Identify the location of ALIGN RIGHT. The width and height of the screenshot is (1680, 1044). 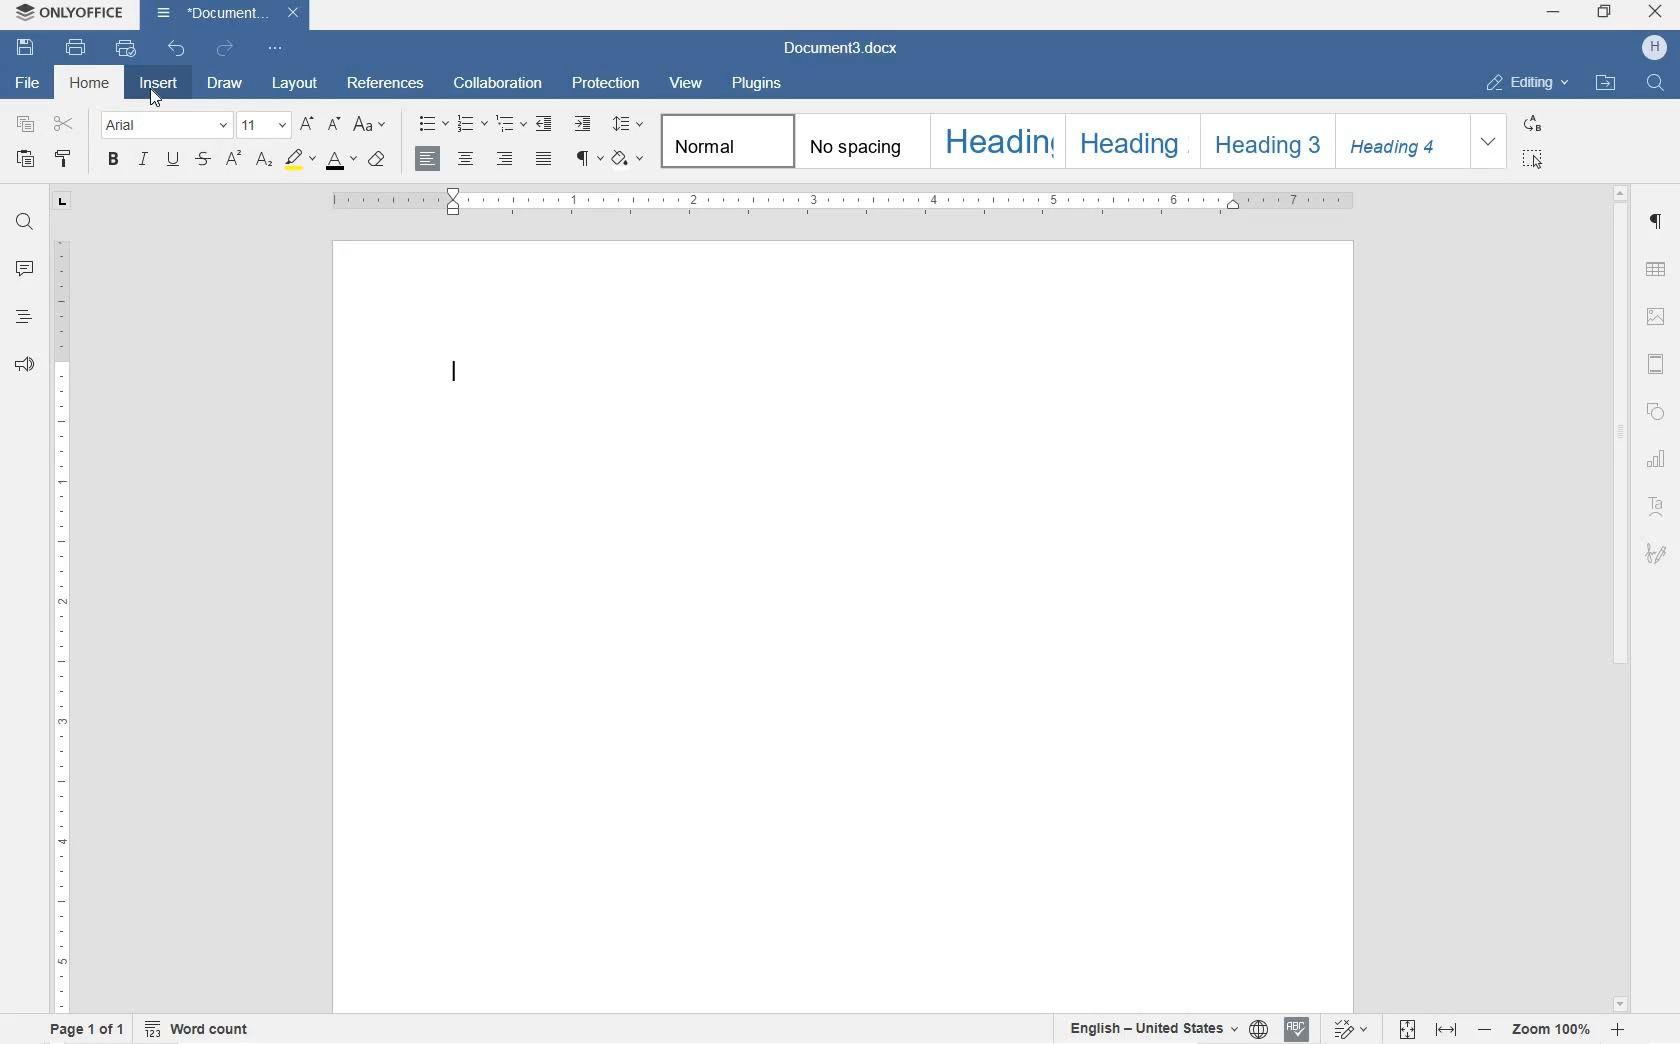
(505, 160).